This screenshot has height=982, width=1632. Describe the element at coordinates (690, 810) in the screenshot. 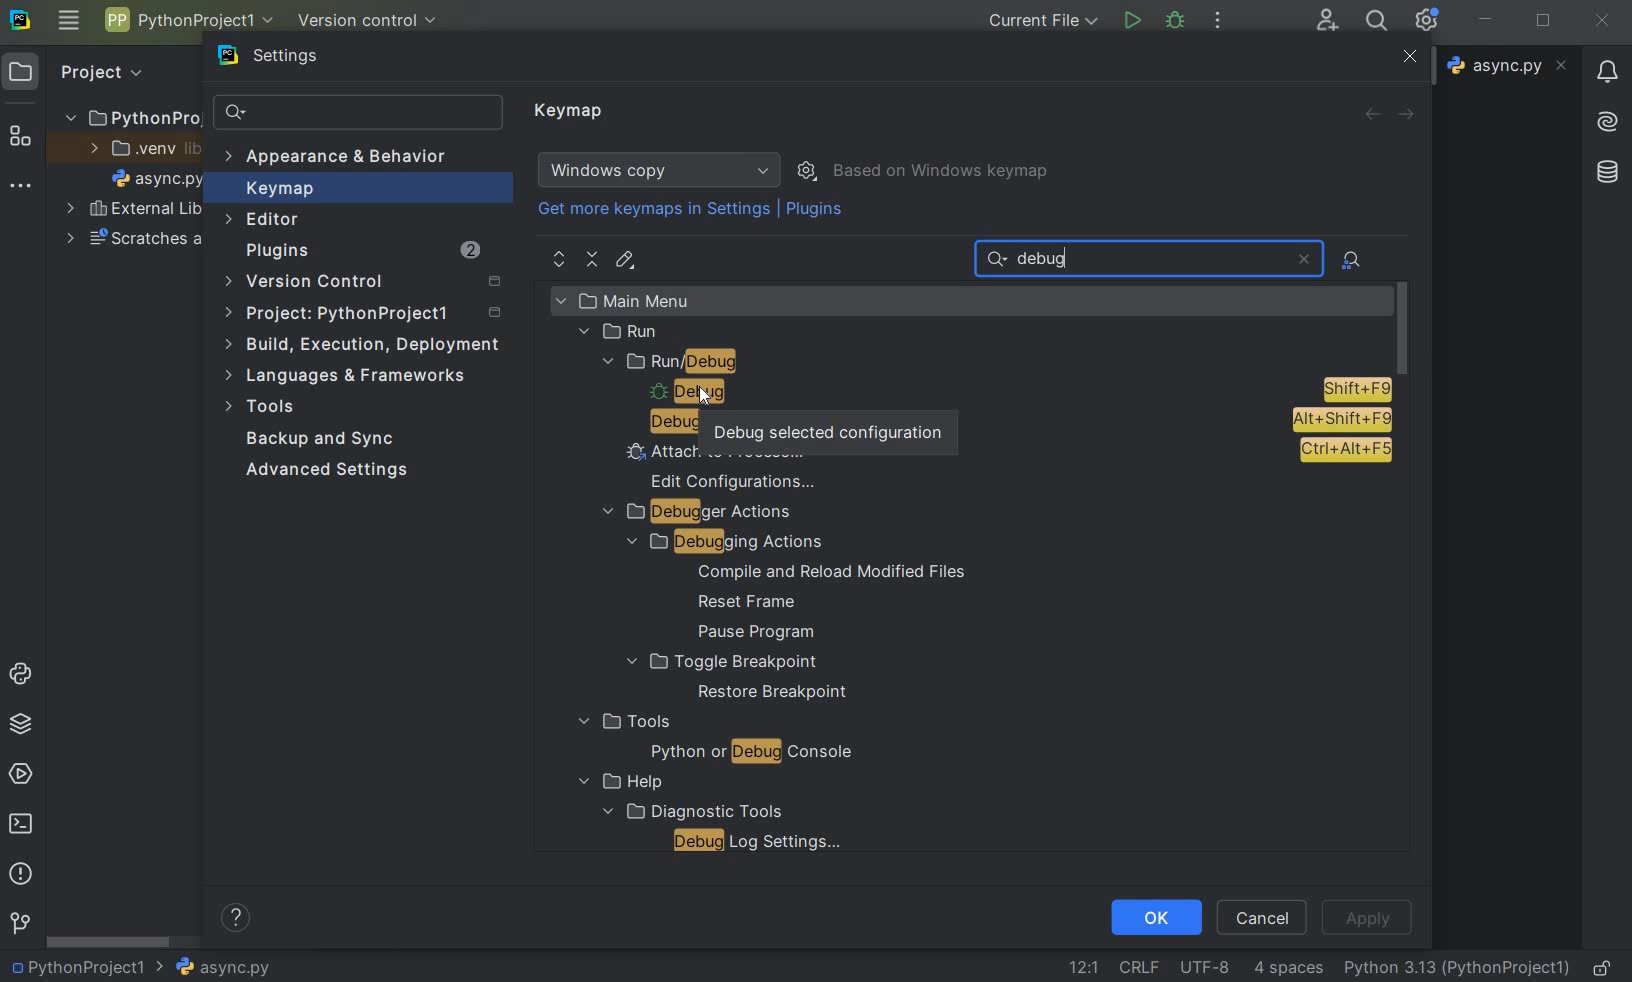

I see `diagnostic tools` at that location.